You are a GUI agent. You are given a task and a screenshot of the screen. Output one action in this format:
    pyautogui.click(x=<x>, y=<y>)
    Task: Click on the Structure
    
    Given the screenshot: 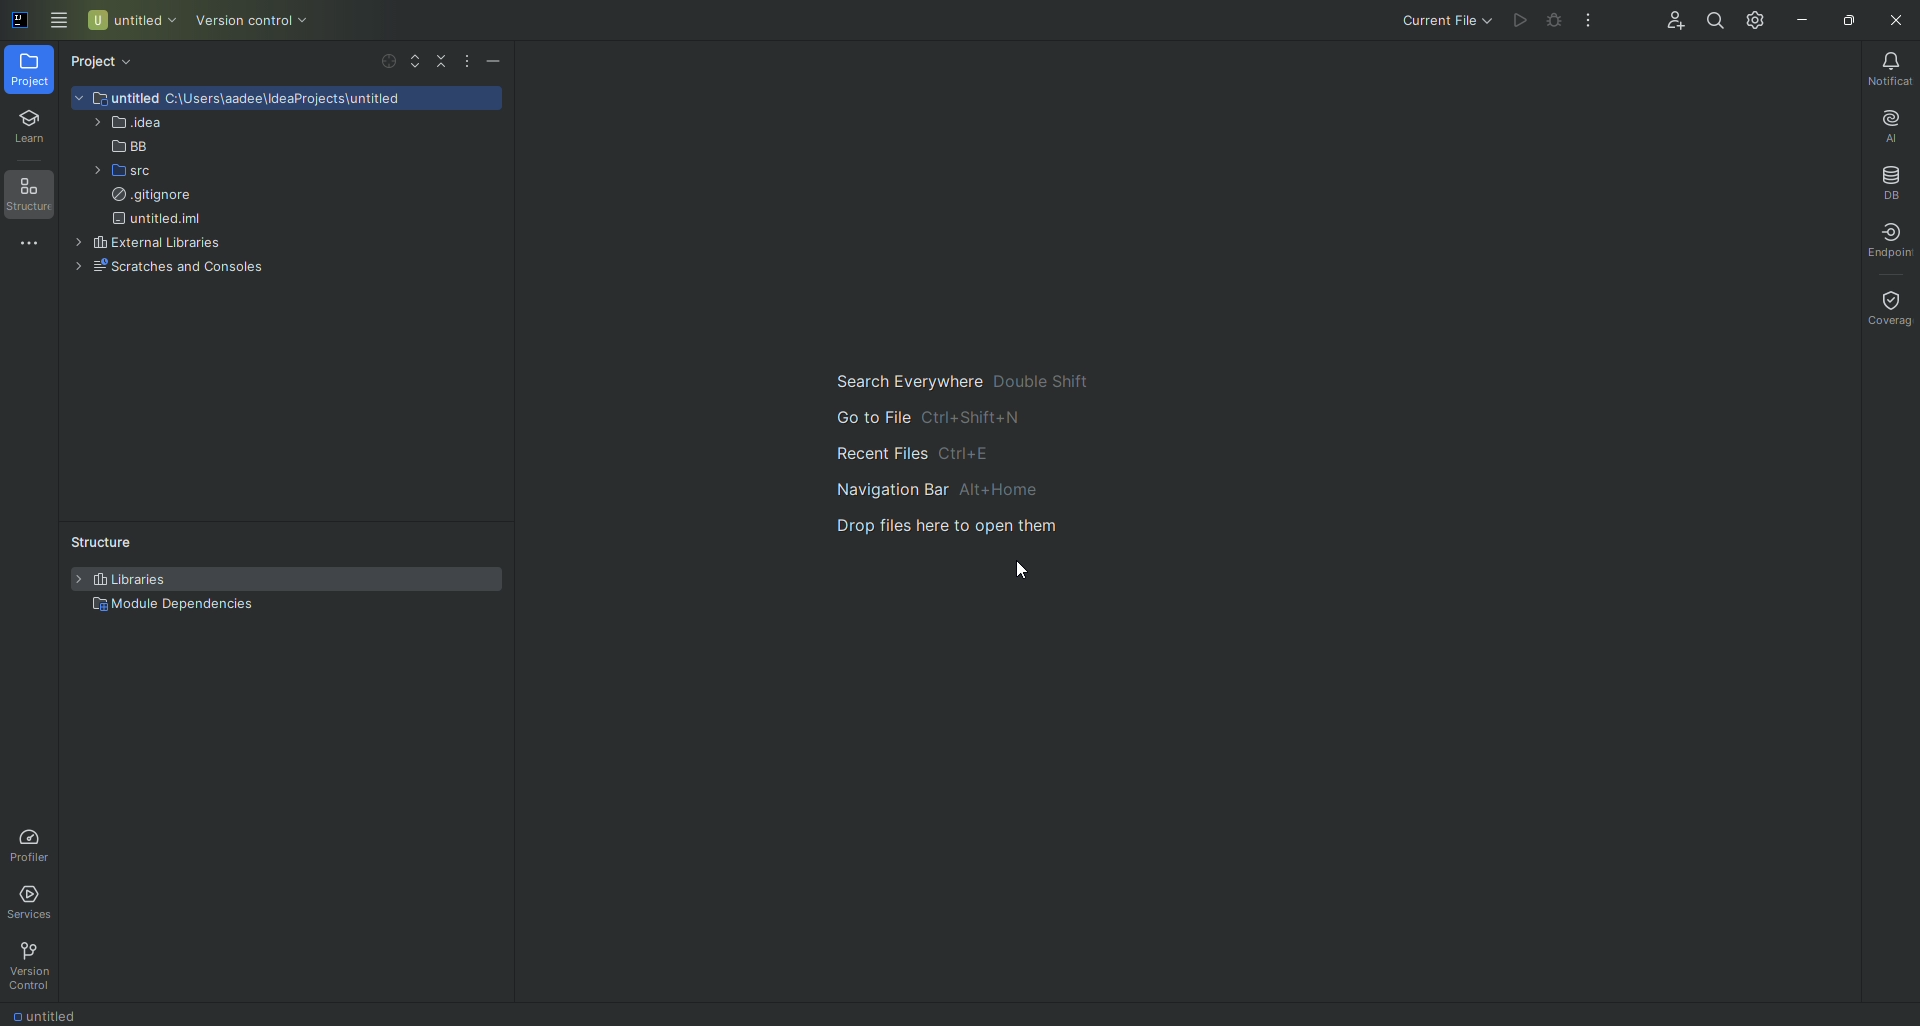 What is the action you would take?
    pyautogui.click(x=95, y=539)
    